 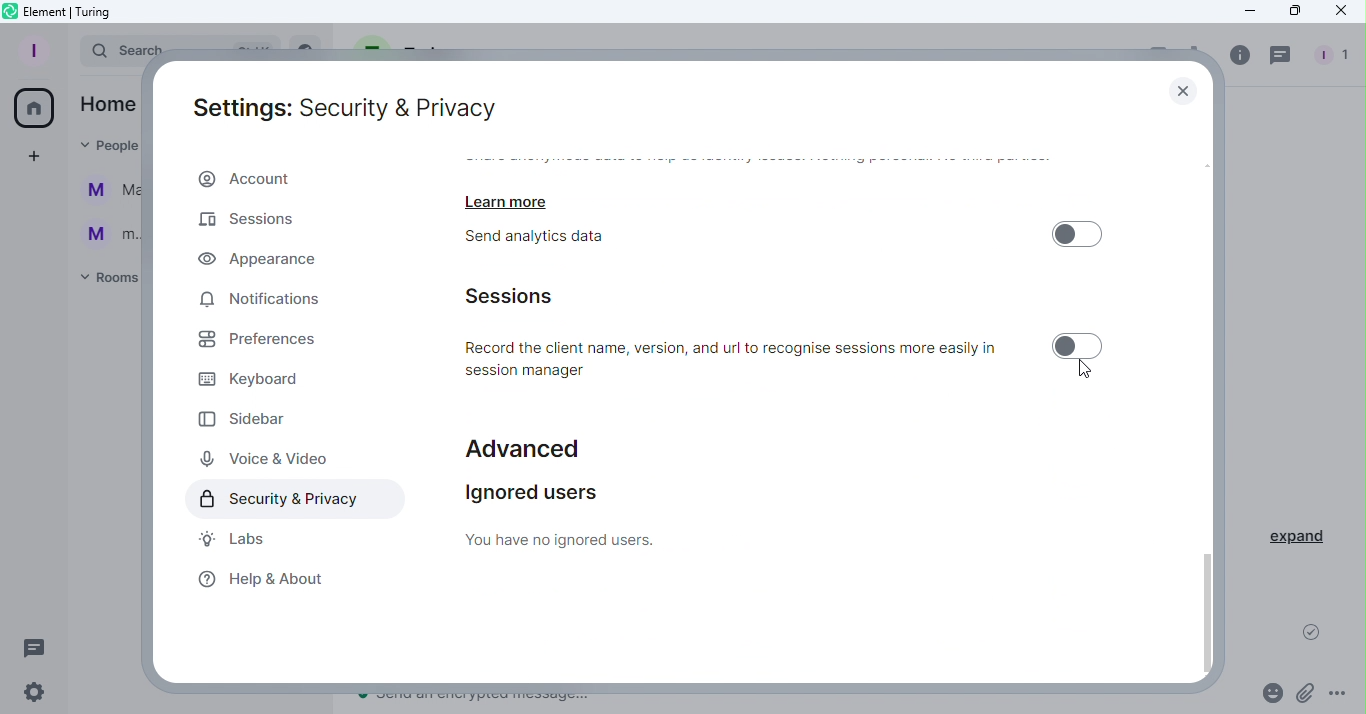 What do you see at coordinates (258, 382) in the screenshot?
I see `Keyboard` at bounding box center [258, 382].